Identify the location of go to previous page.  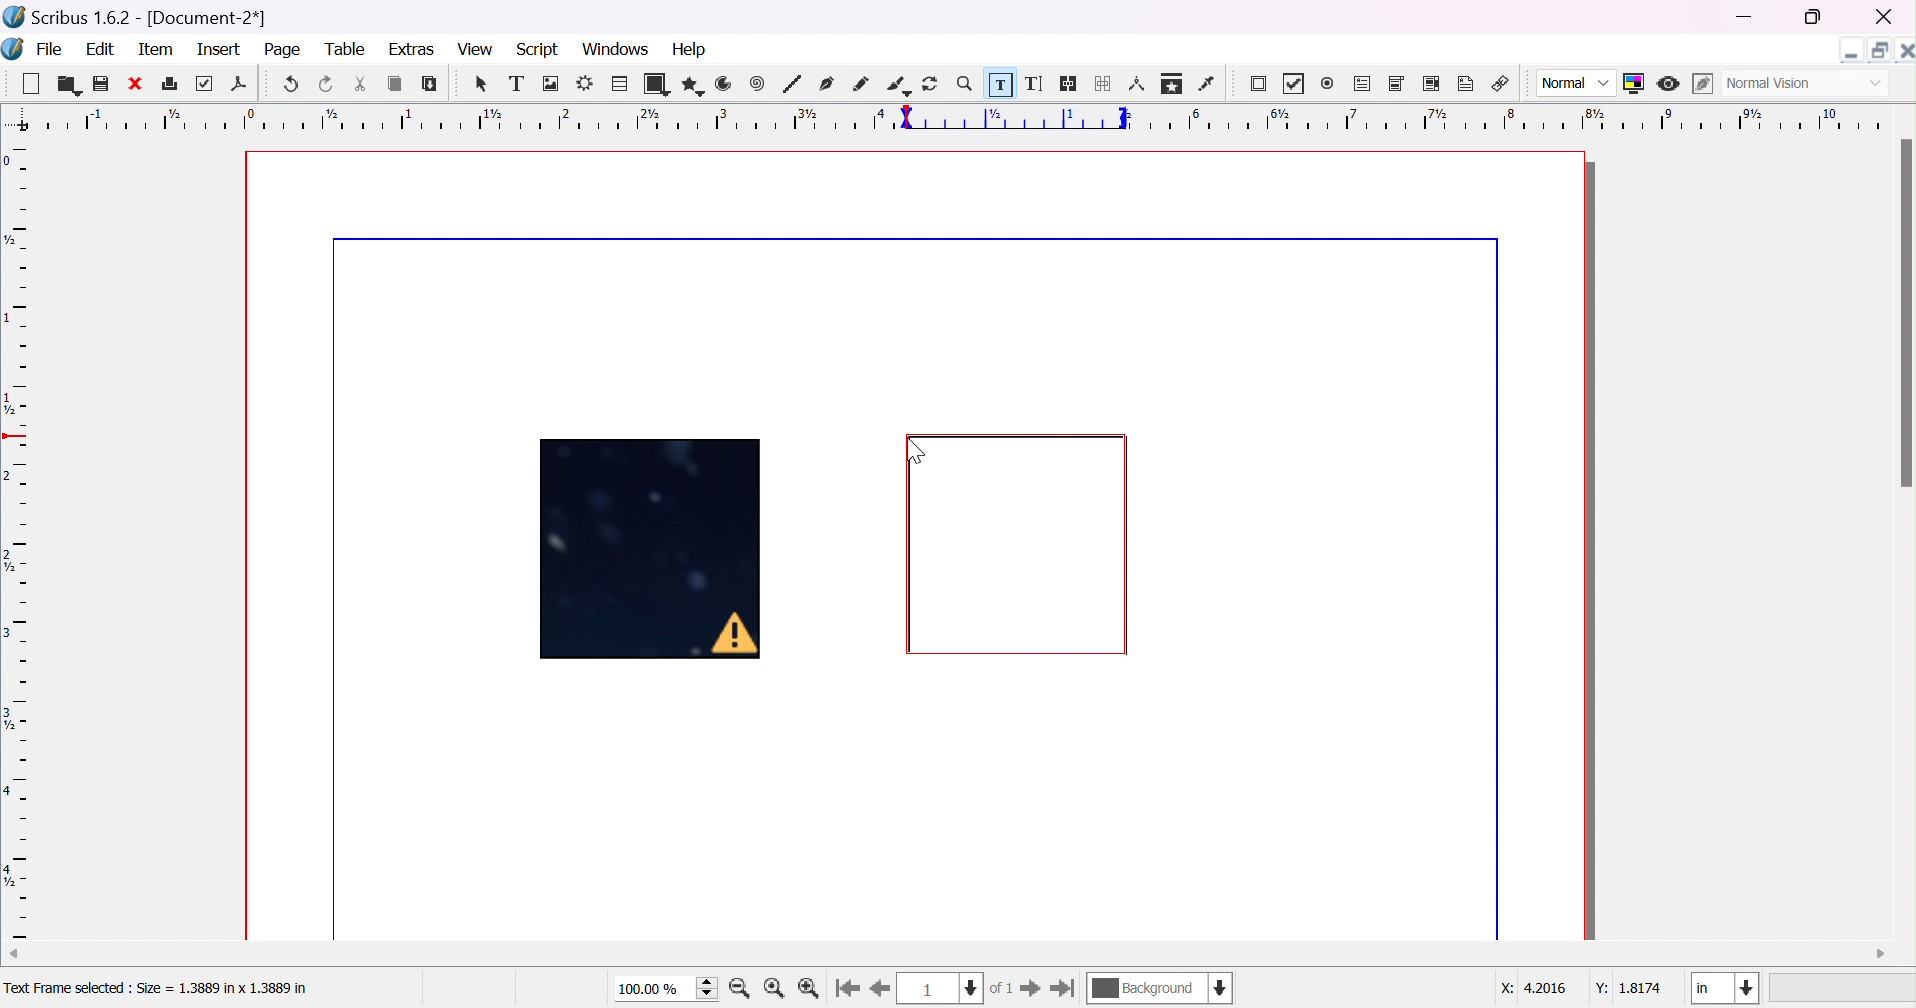
(878, 990).